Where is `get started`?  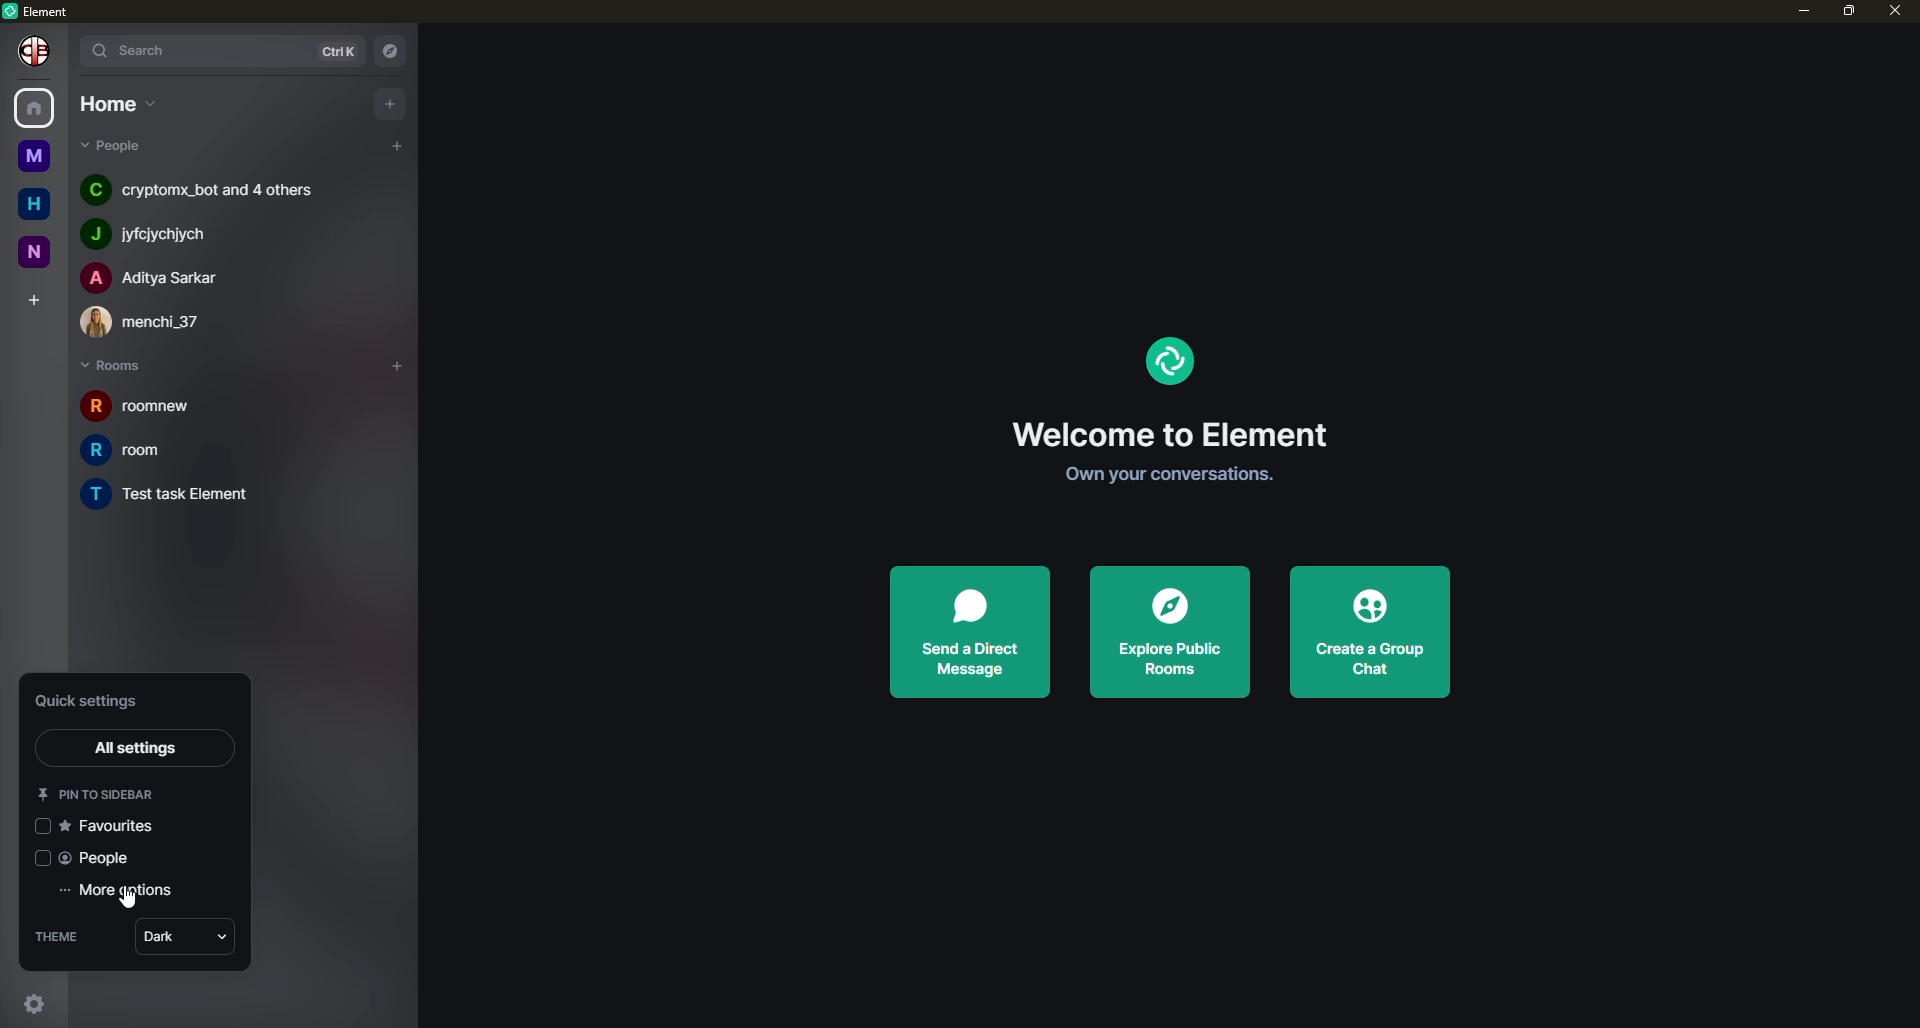
get started is located at coordinates (1161, 474).